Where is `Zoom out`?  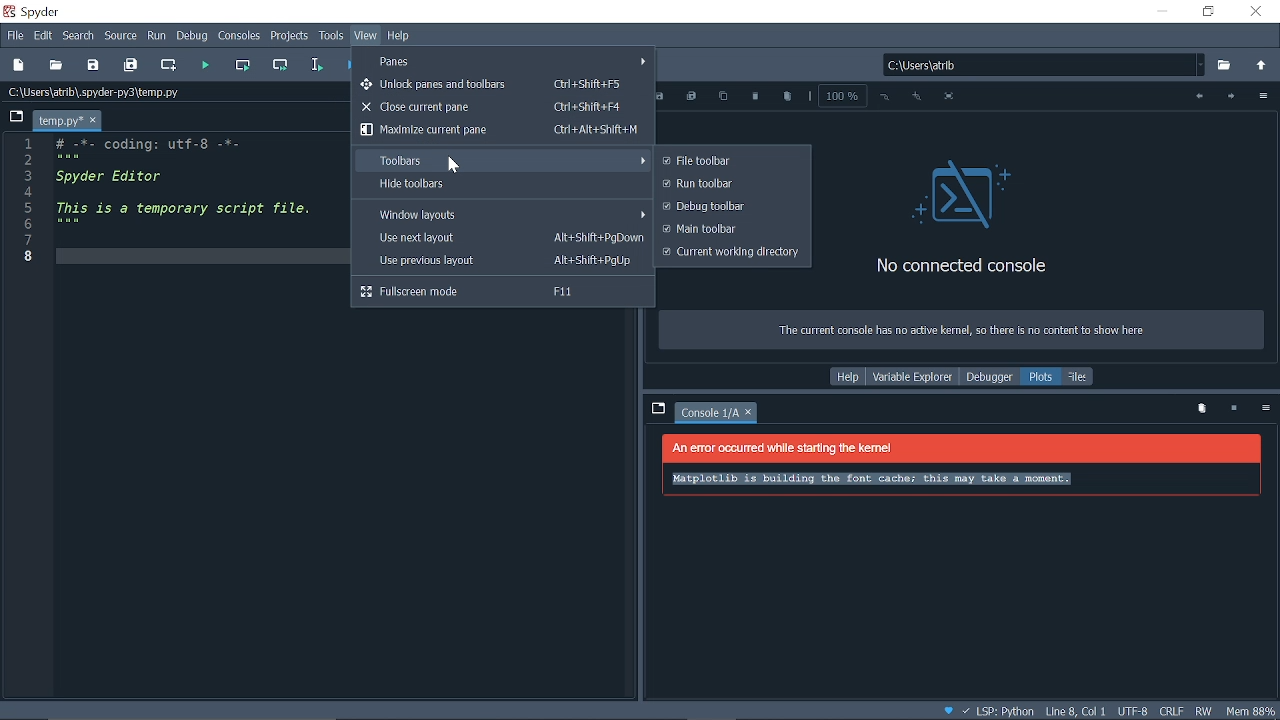 Zoom out is located at coordinates (886, 97).